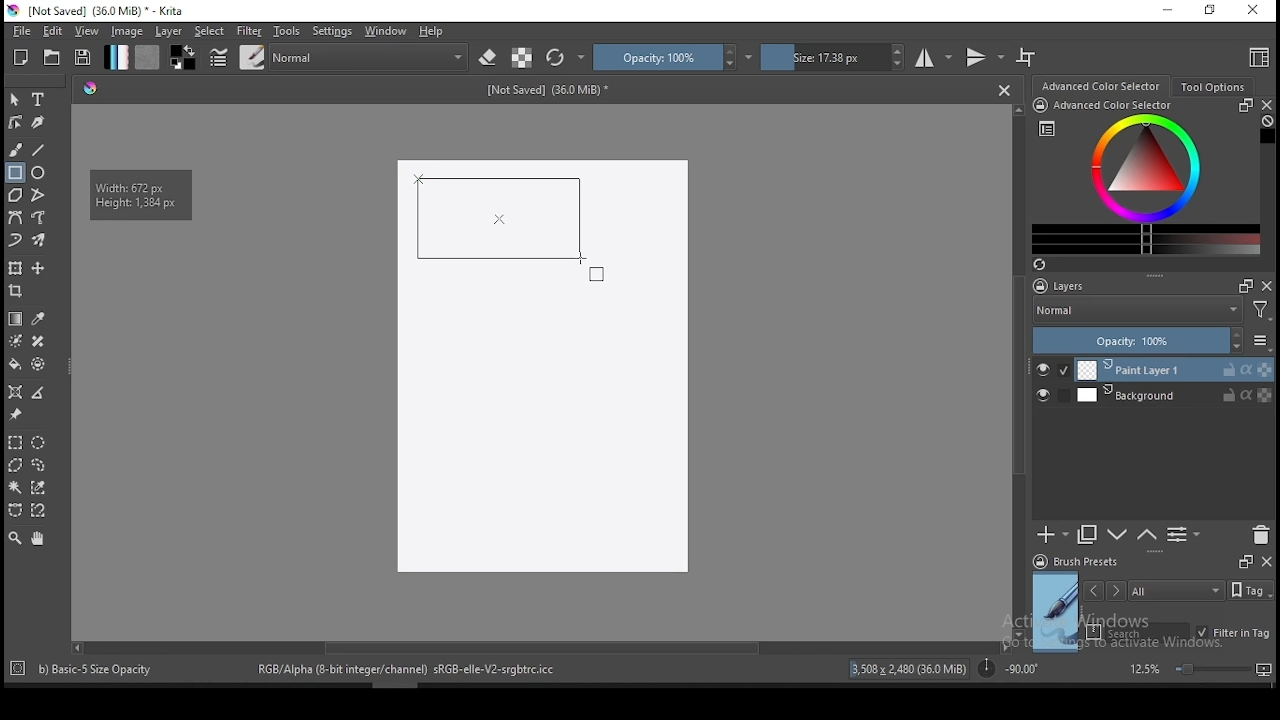 The width and height of the screenshot is (1280, 720). Describe the element at coordinates (1214, 11) in the screenshot. I see `restore` at that location.